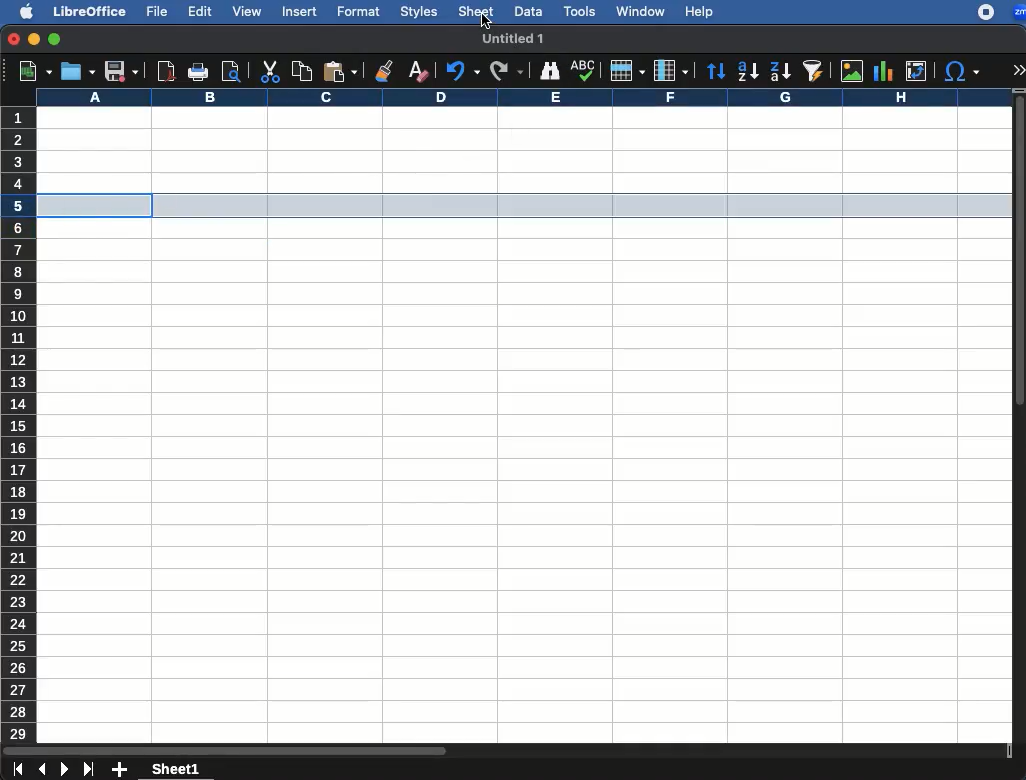 Image resolution: width=1026 pixels, height=780 pixels. What do you see at coordinates (626, 72) in the screenshot?
I see `row` at bounding box center [626, 72].